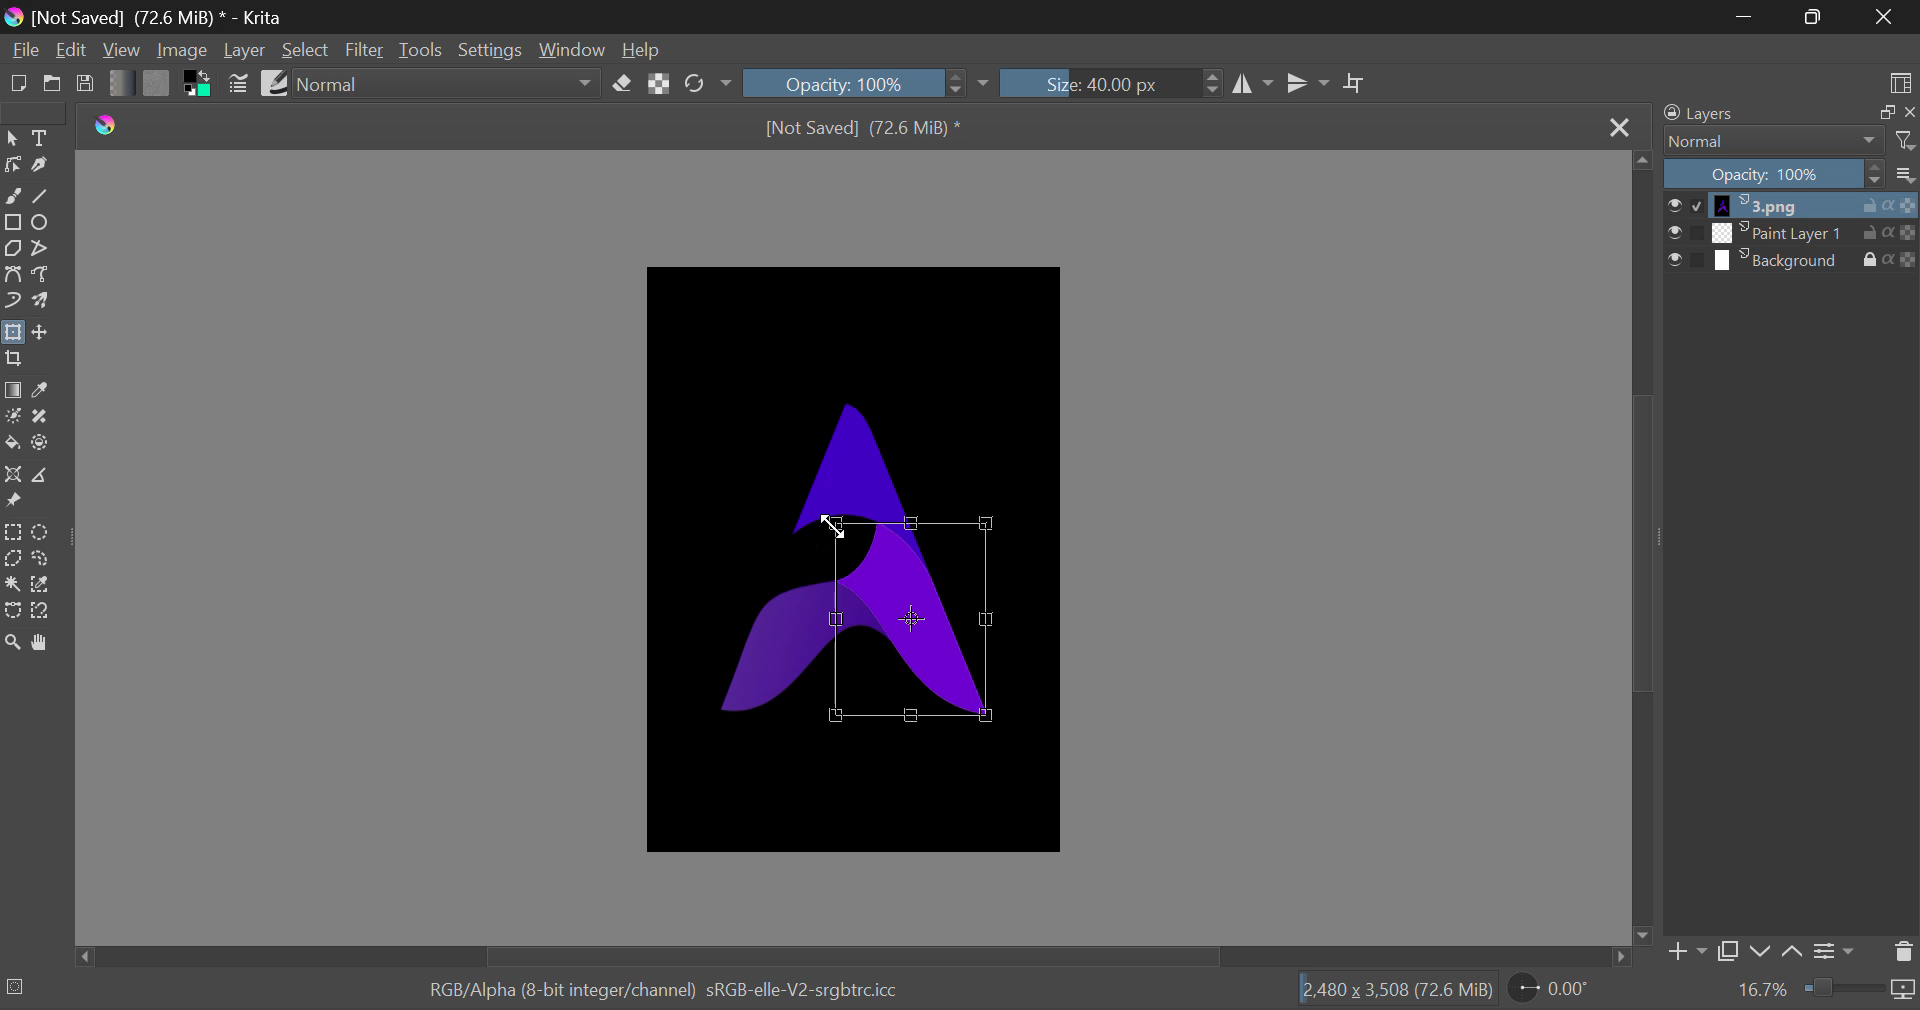  I want to click on Close, so click(1885, 17).